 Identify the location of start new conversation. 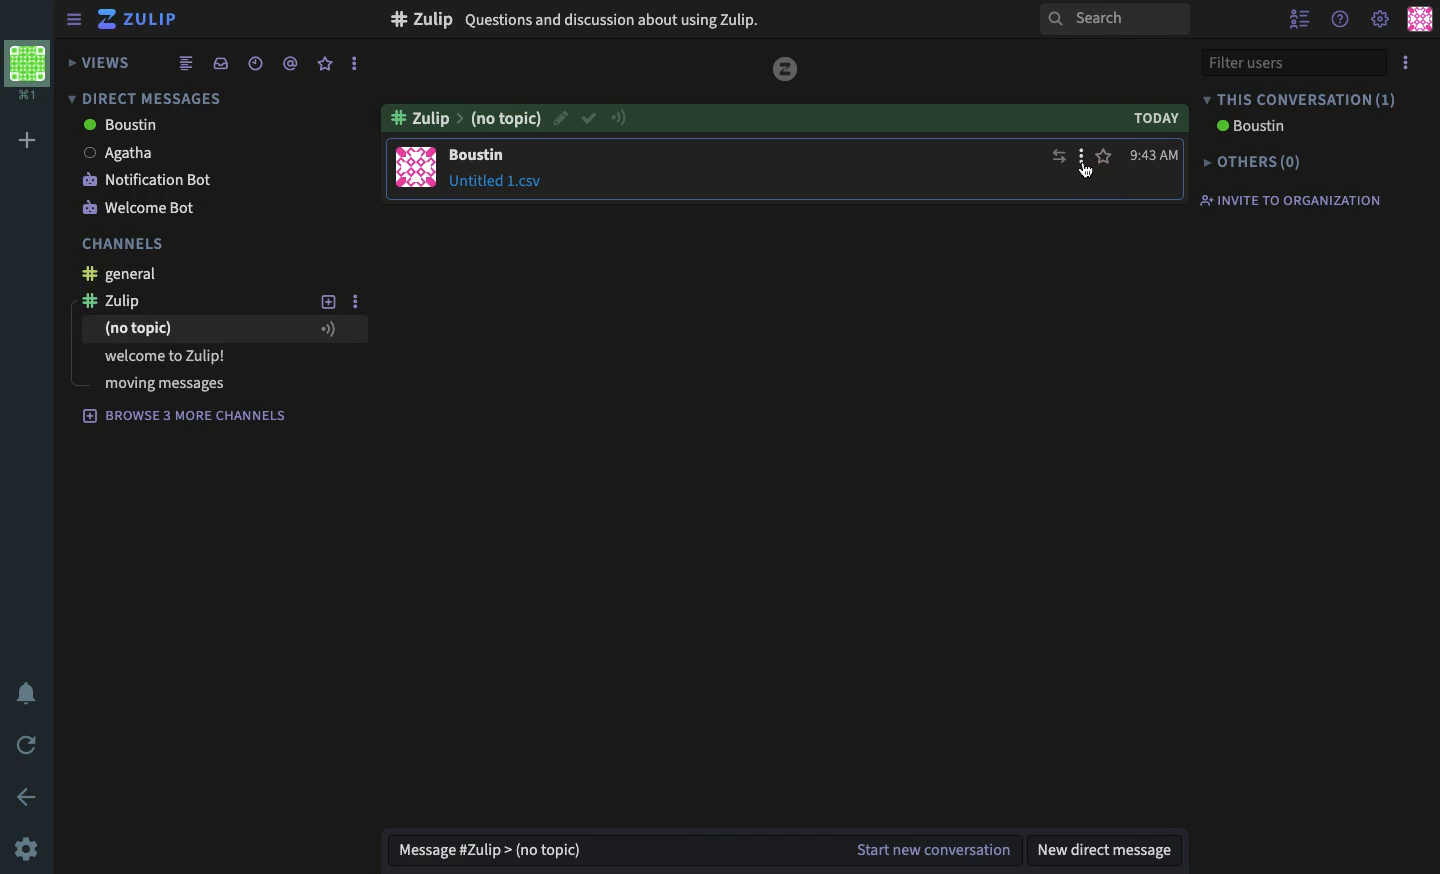
(930, 845).